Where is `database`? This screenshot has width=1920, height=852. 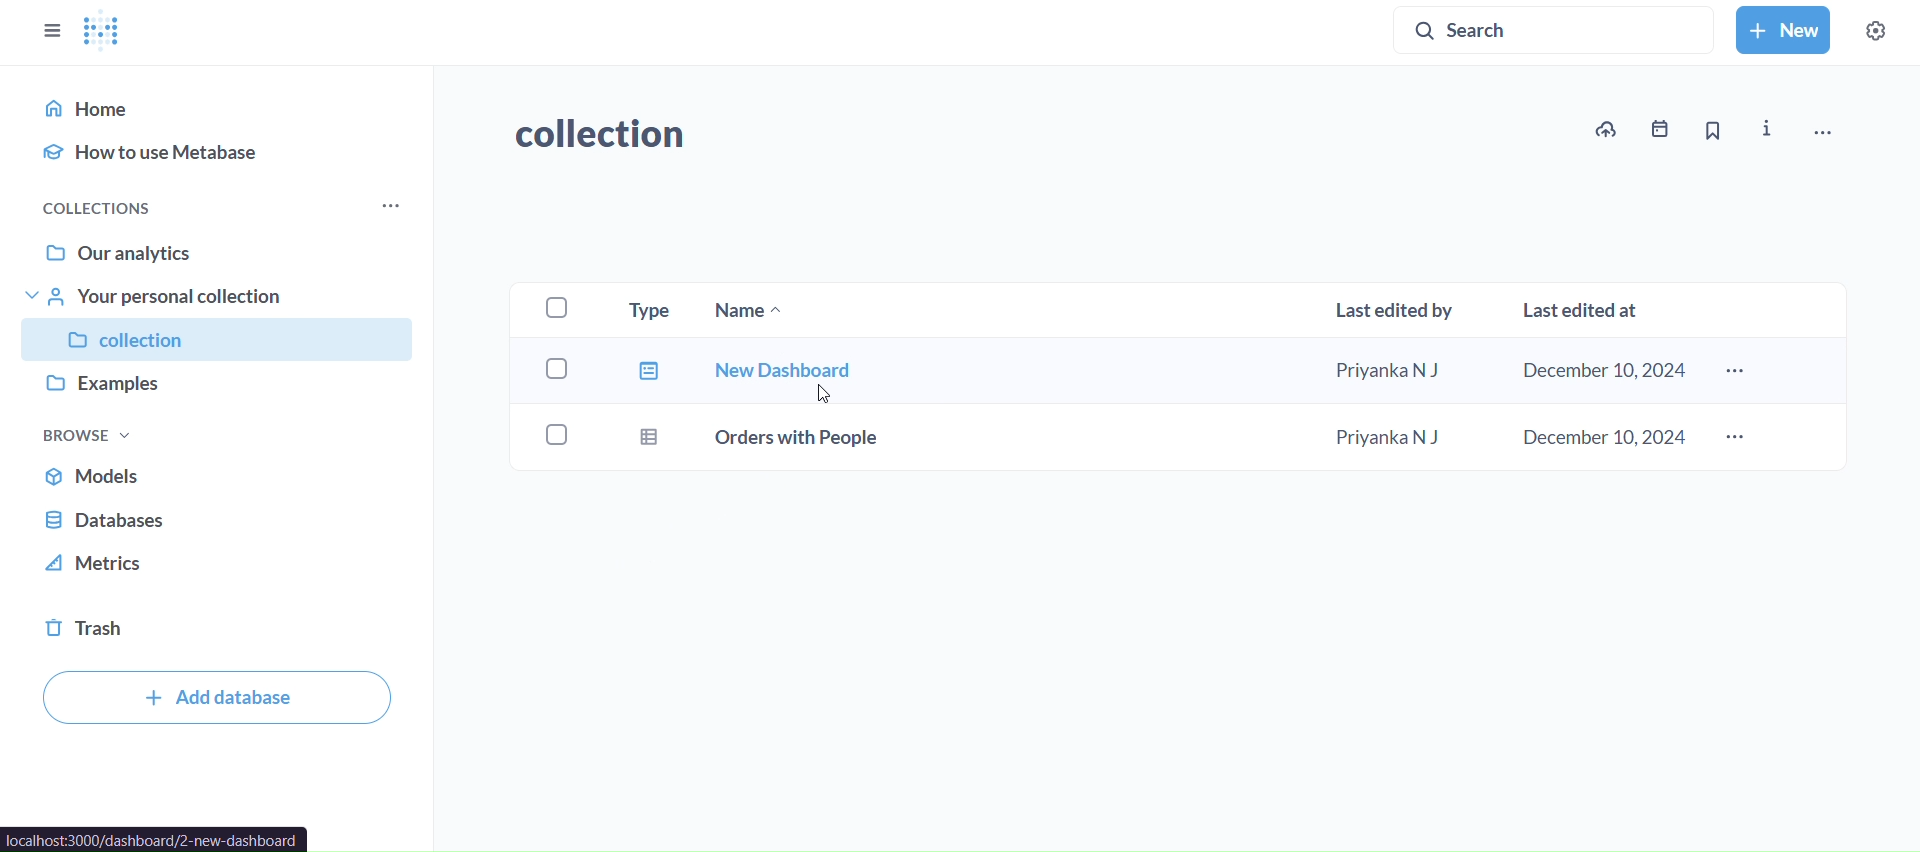
database is located at coordinates (229, 522).